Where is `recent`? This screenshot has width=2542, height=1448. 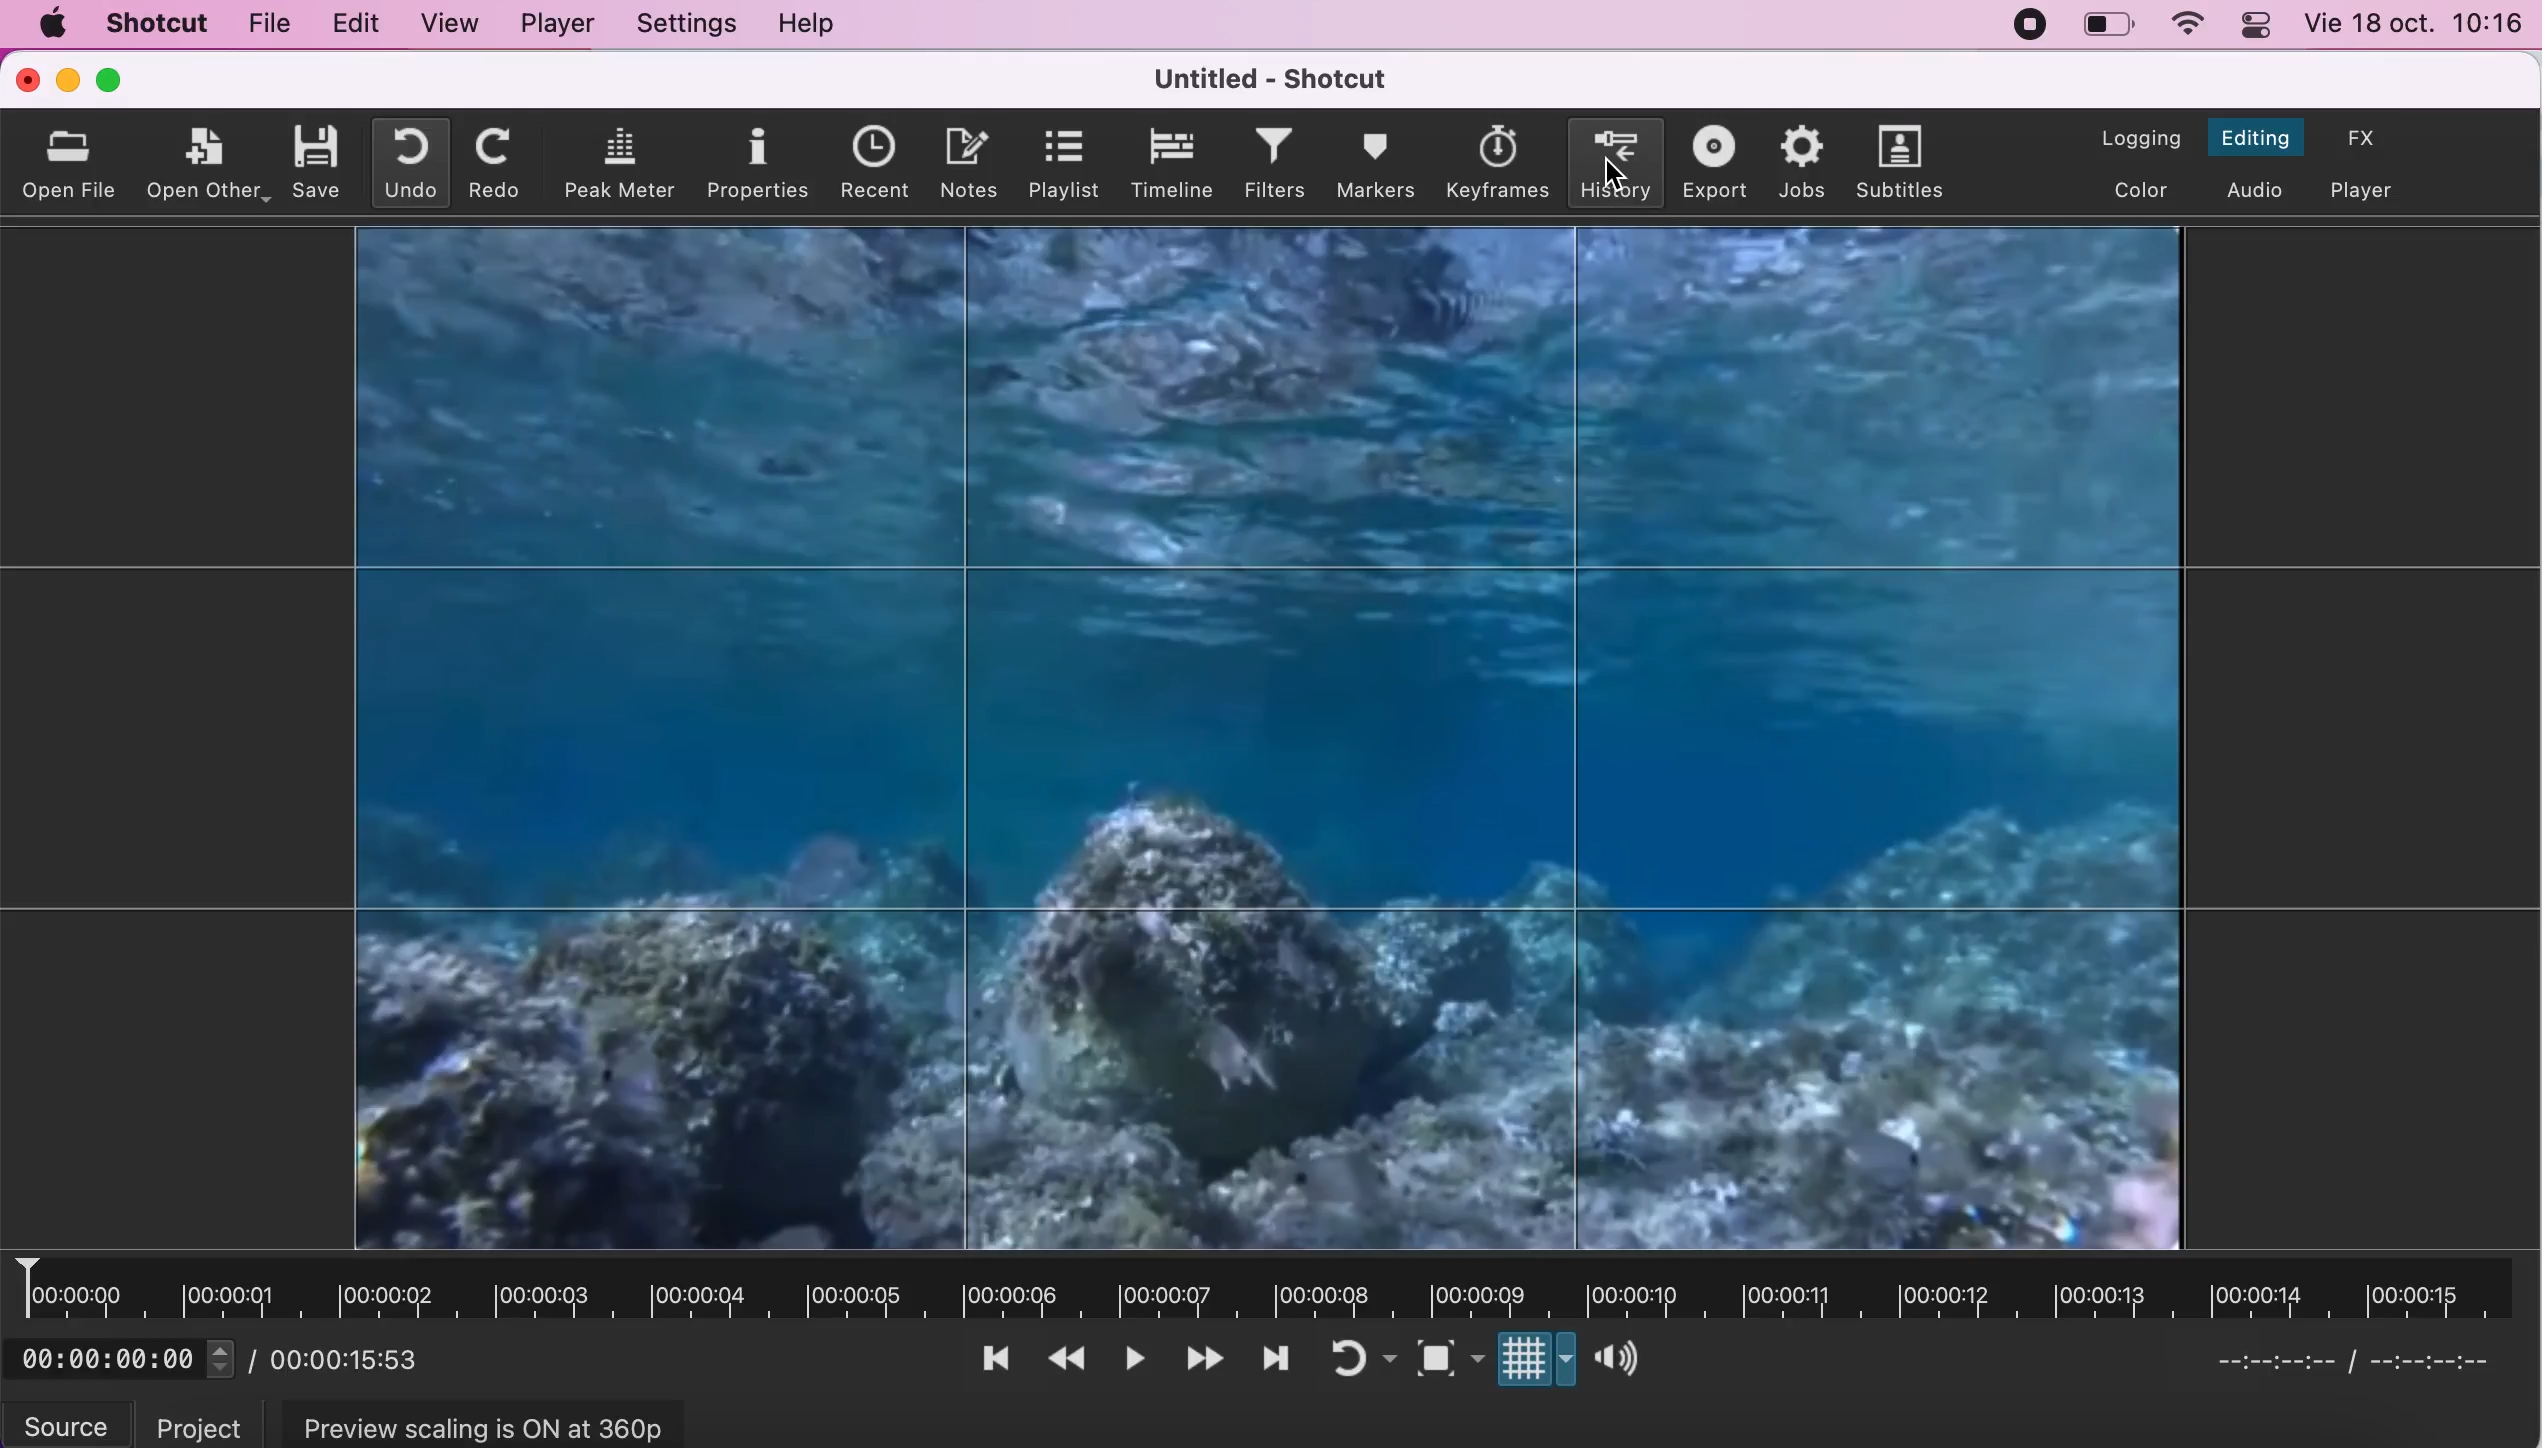 recent is located at coordinates (869, 162).